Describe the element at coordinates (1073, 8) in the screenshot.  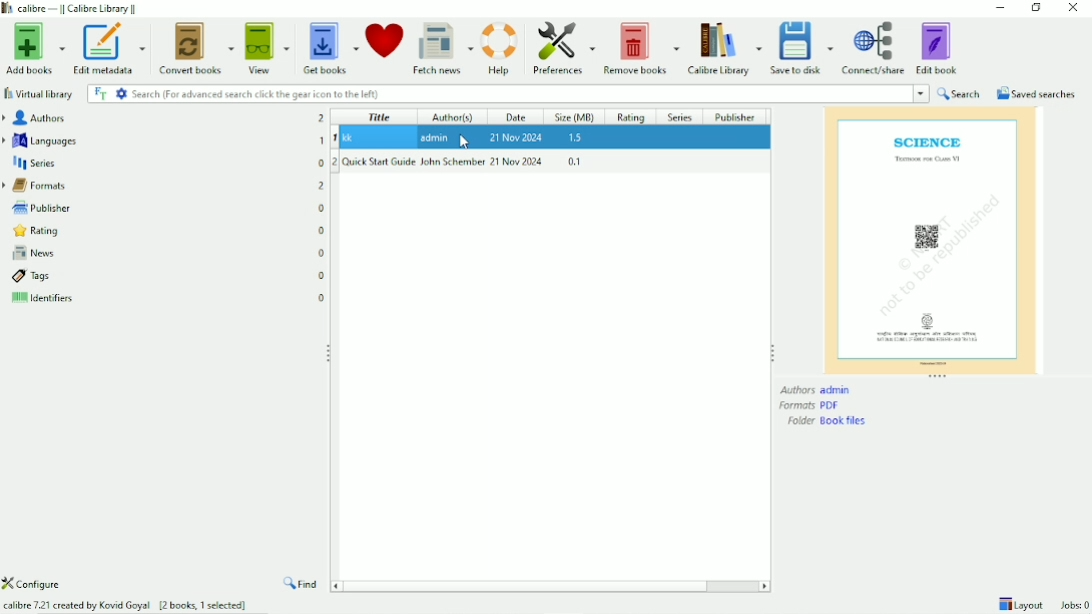
I see `Close` at that location.